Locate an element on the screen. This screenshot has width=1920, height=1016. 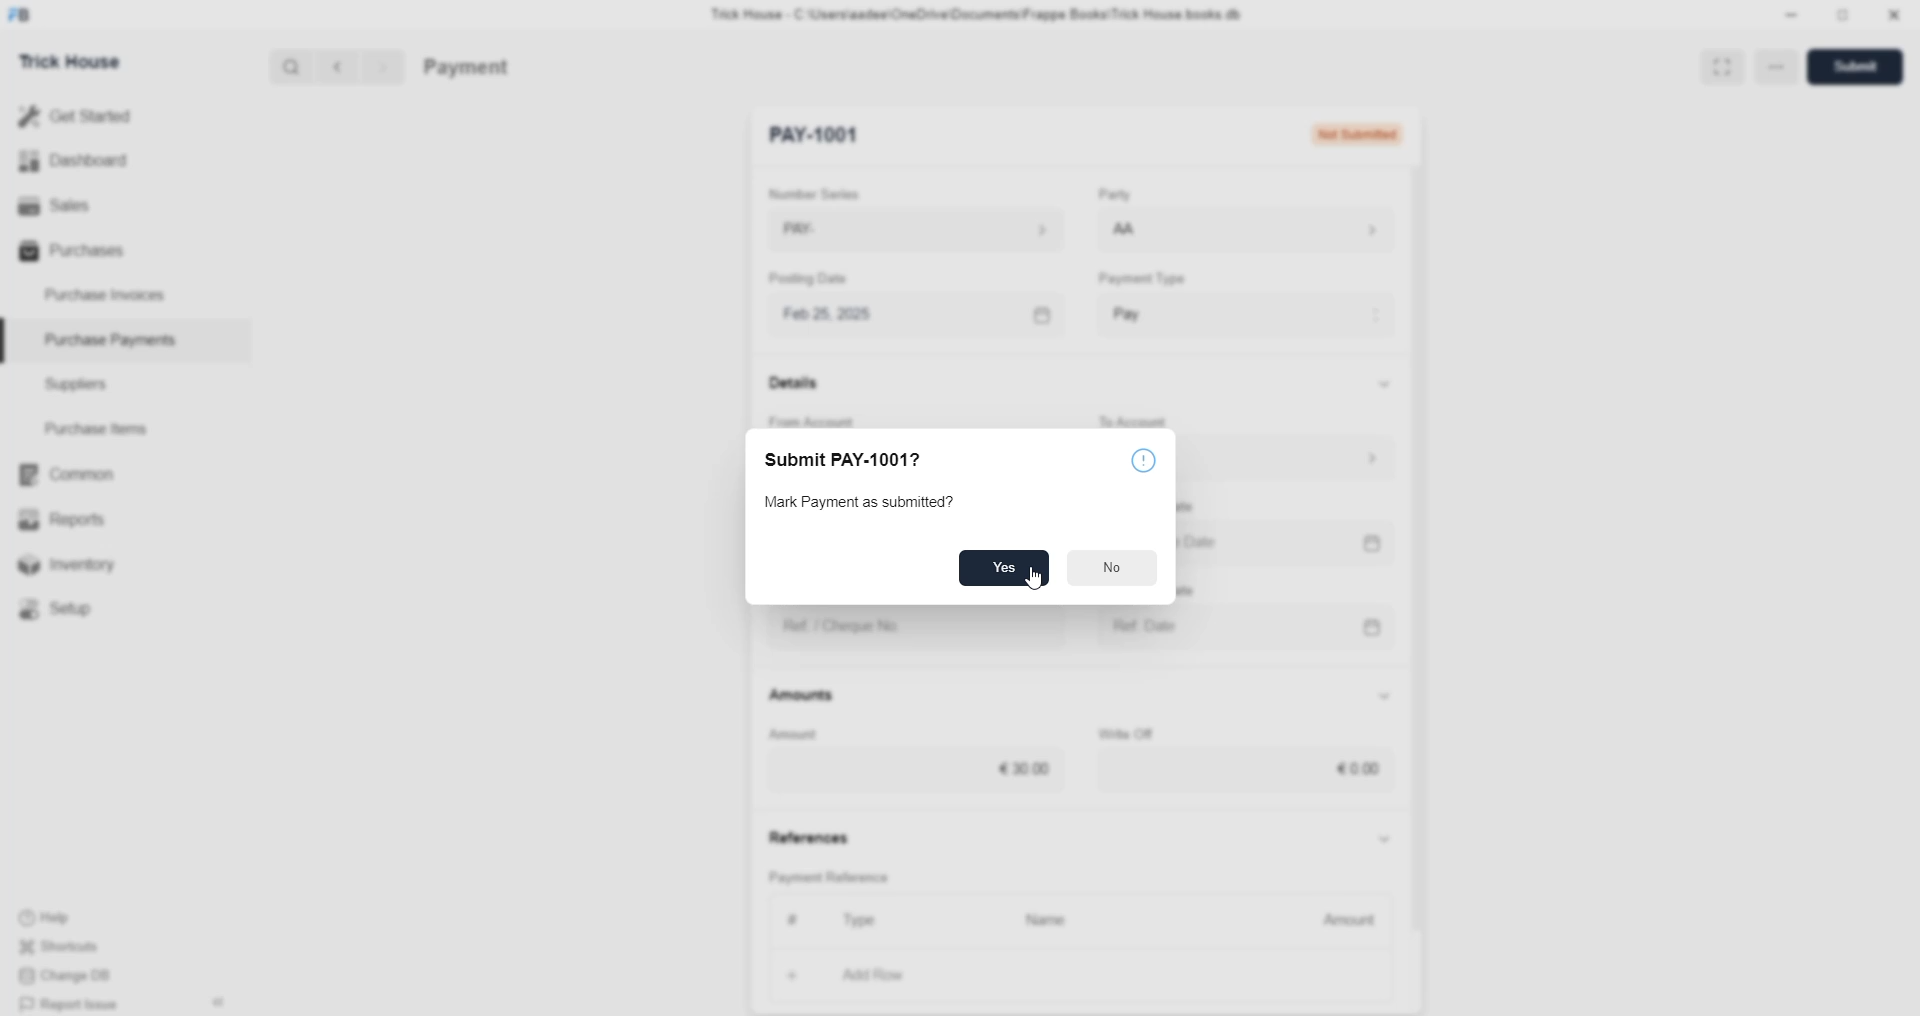
< is located at coordinates (333, 66).